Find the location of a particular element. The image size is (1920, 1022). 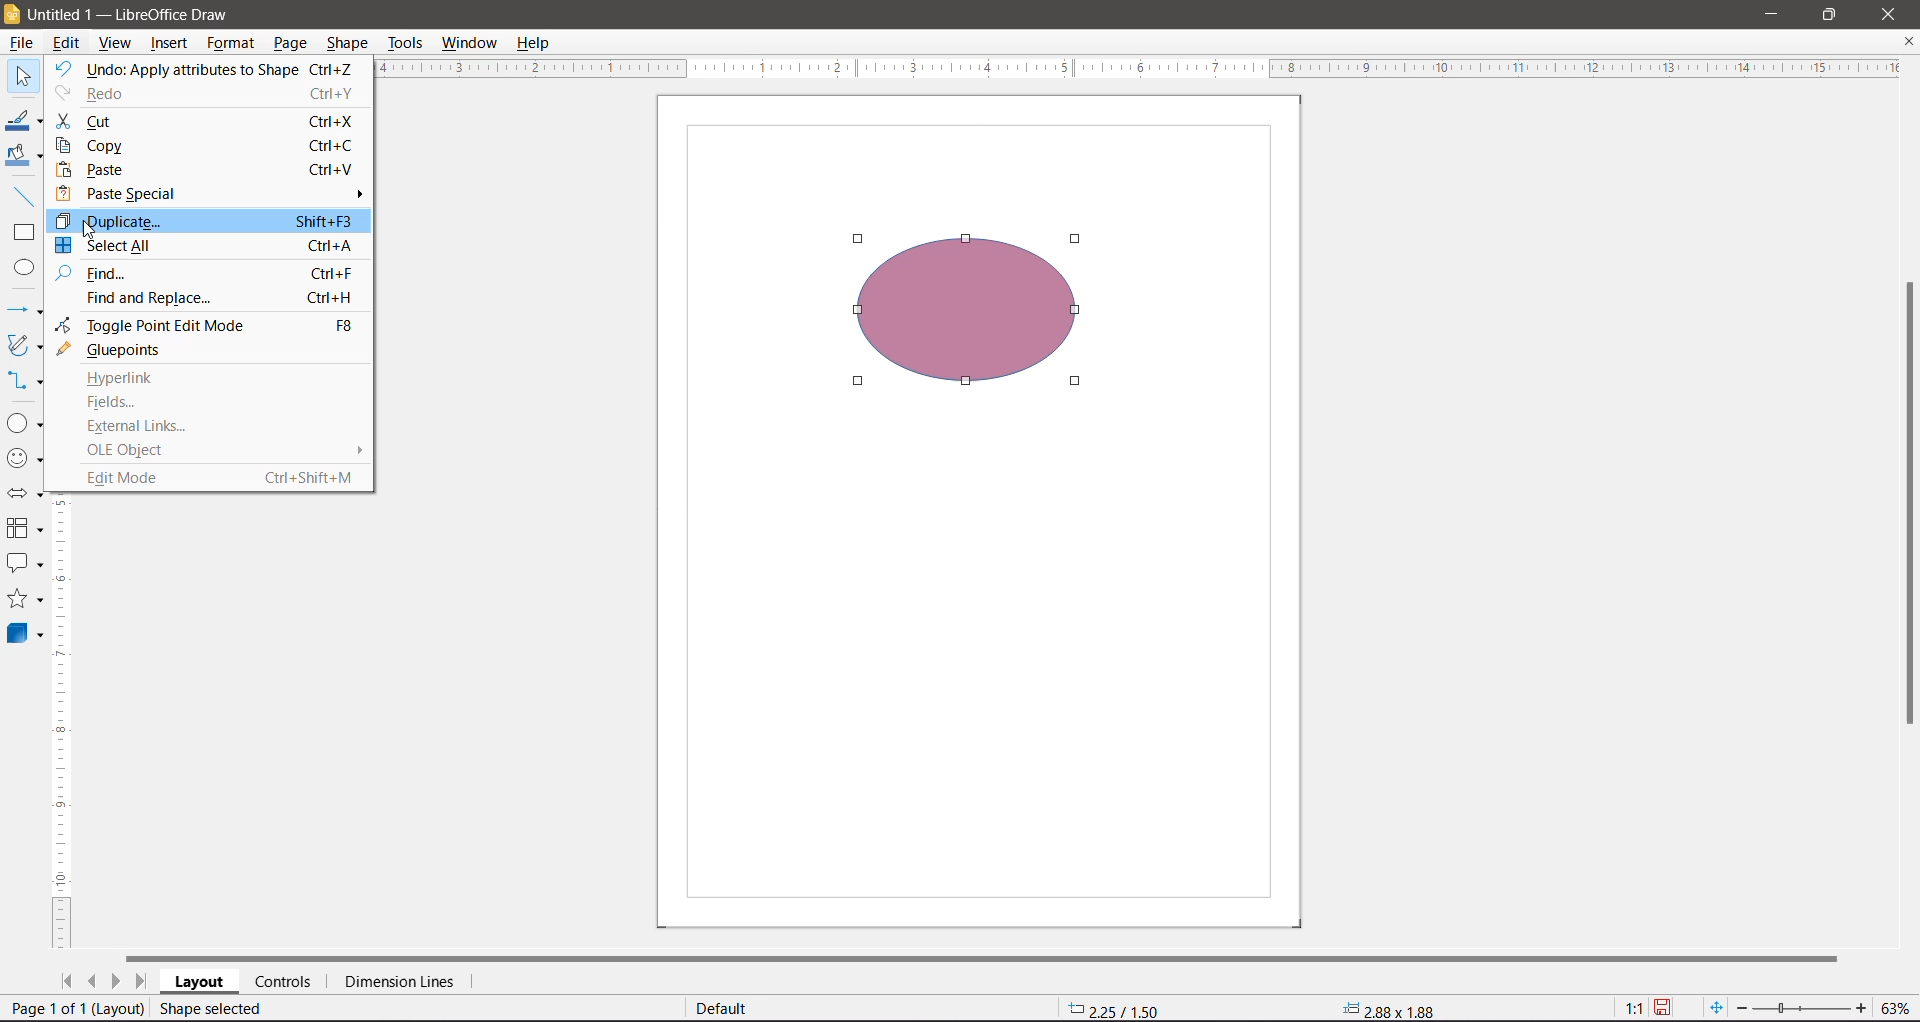

Glue points is located at coordinates (123, 350).